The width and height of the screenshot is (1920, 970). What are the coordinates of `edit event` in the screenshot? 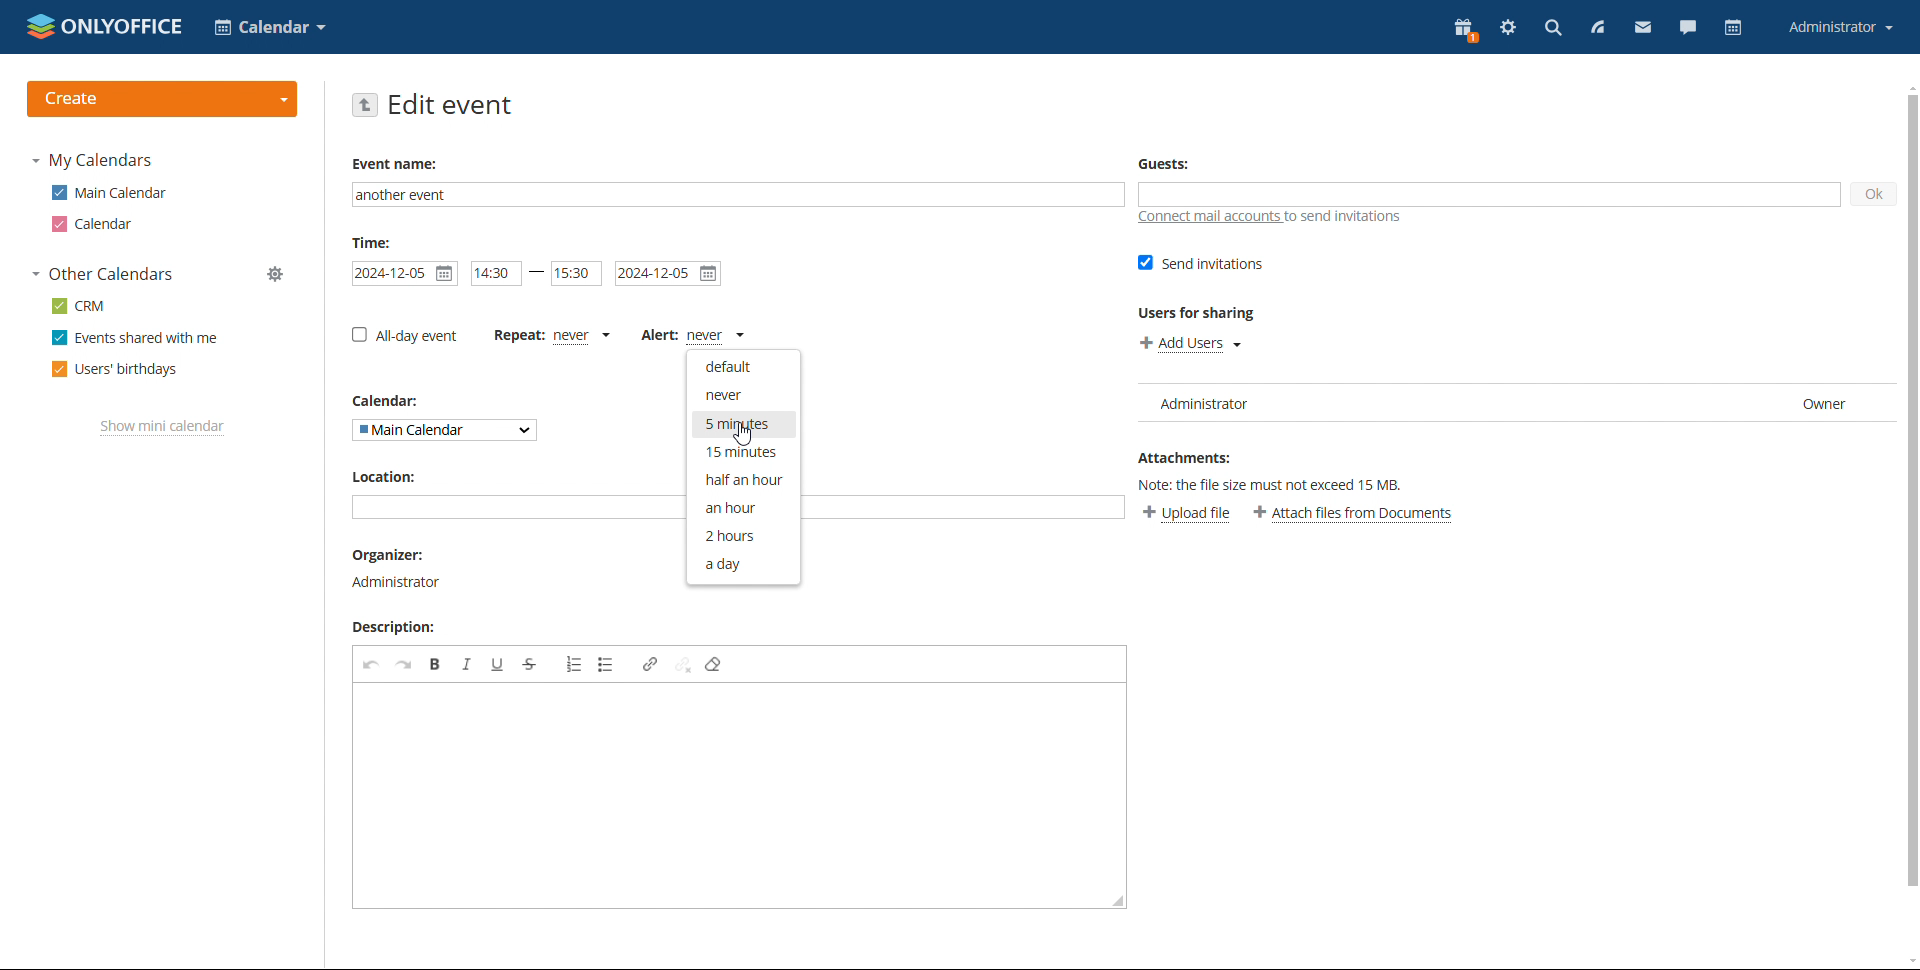 It's located at (451, 104).